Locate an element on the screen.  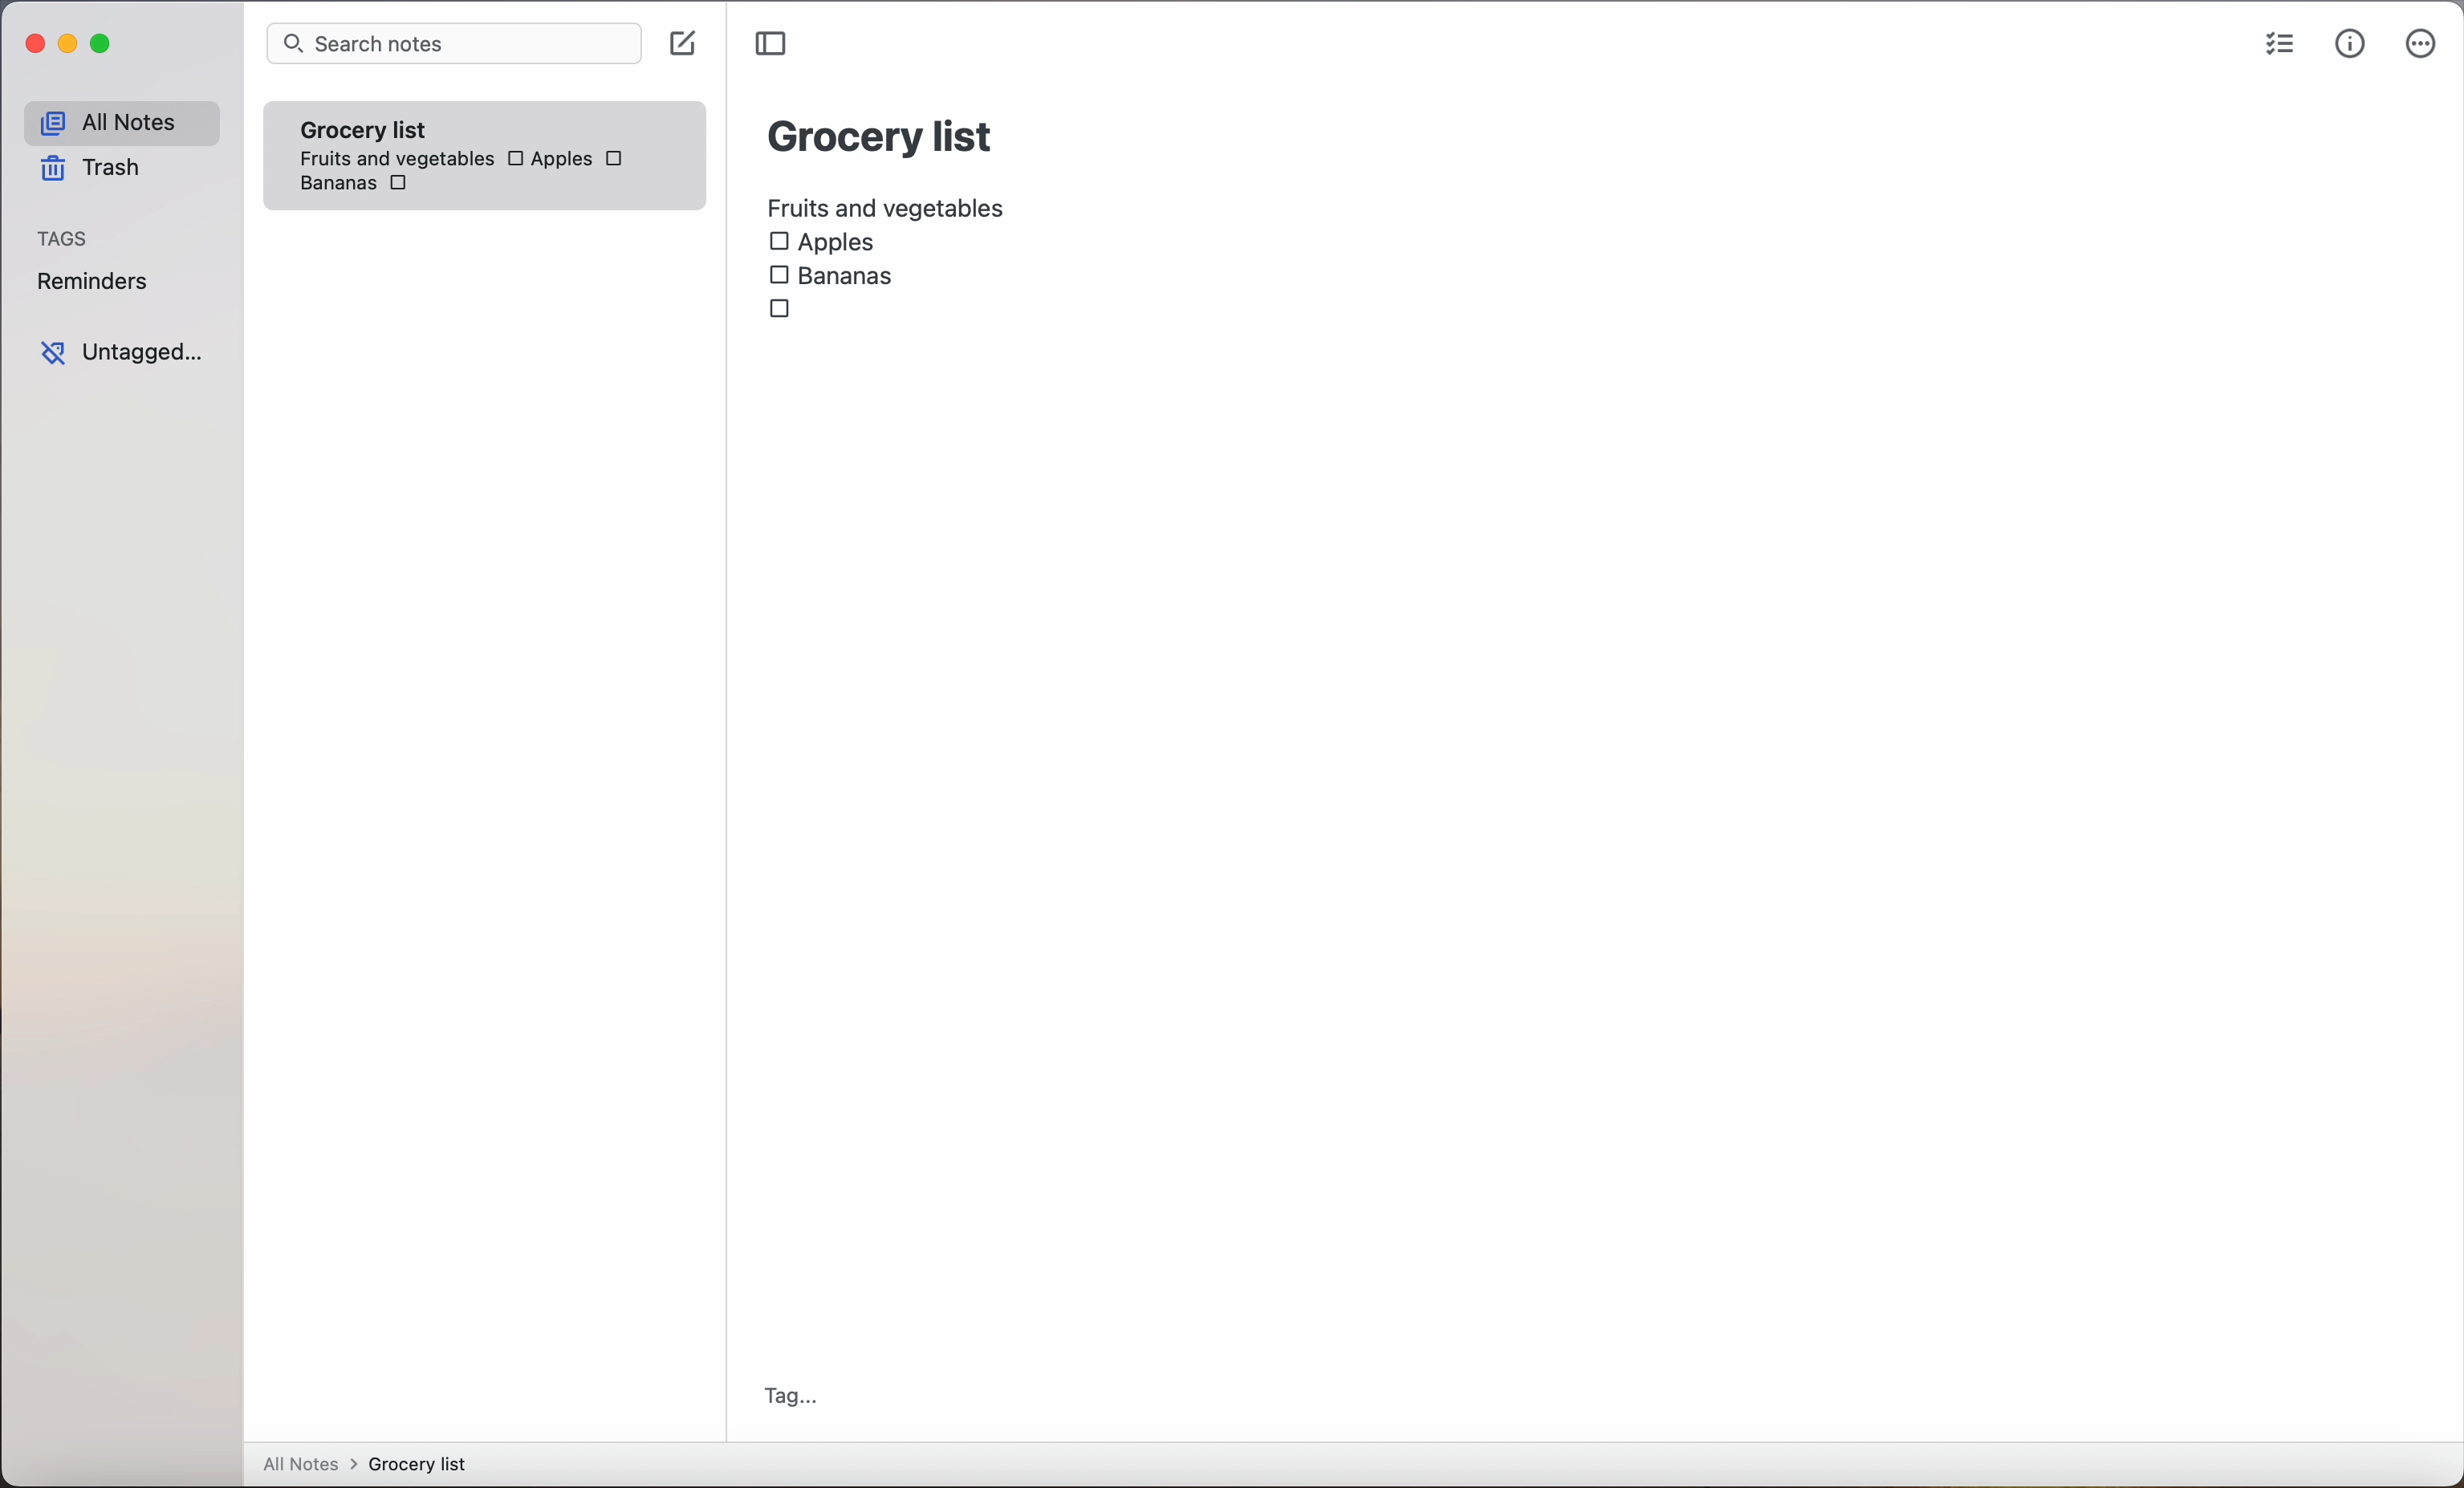
search bar is located at coordinates (453, 45).